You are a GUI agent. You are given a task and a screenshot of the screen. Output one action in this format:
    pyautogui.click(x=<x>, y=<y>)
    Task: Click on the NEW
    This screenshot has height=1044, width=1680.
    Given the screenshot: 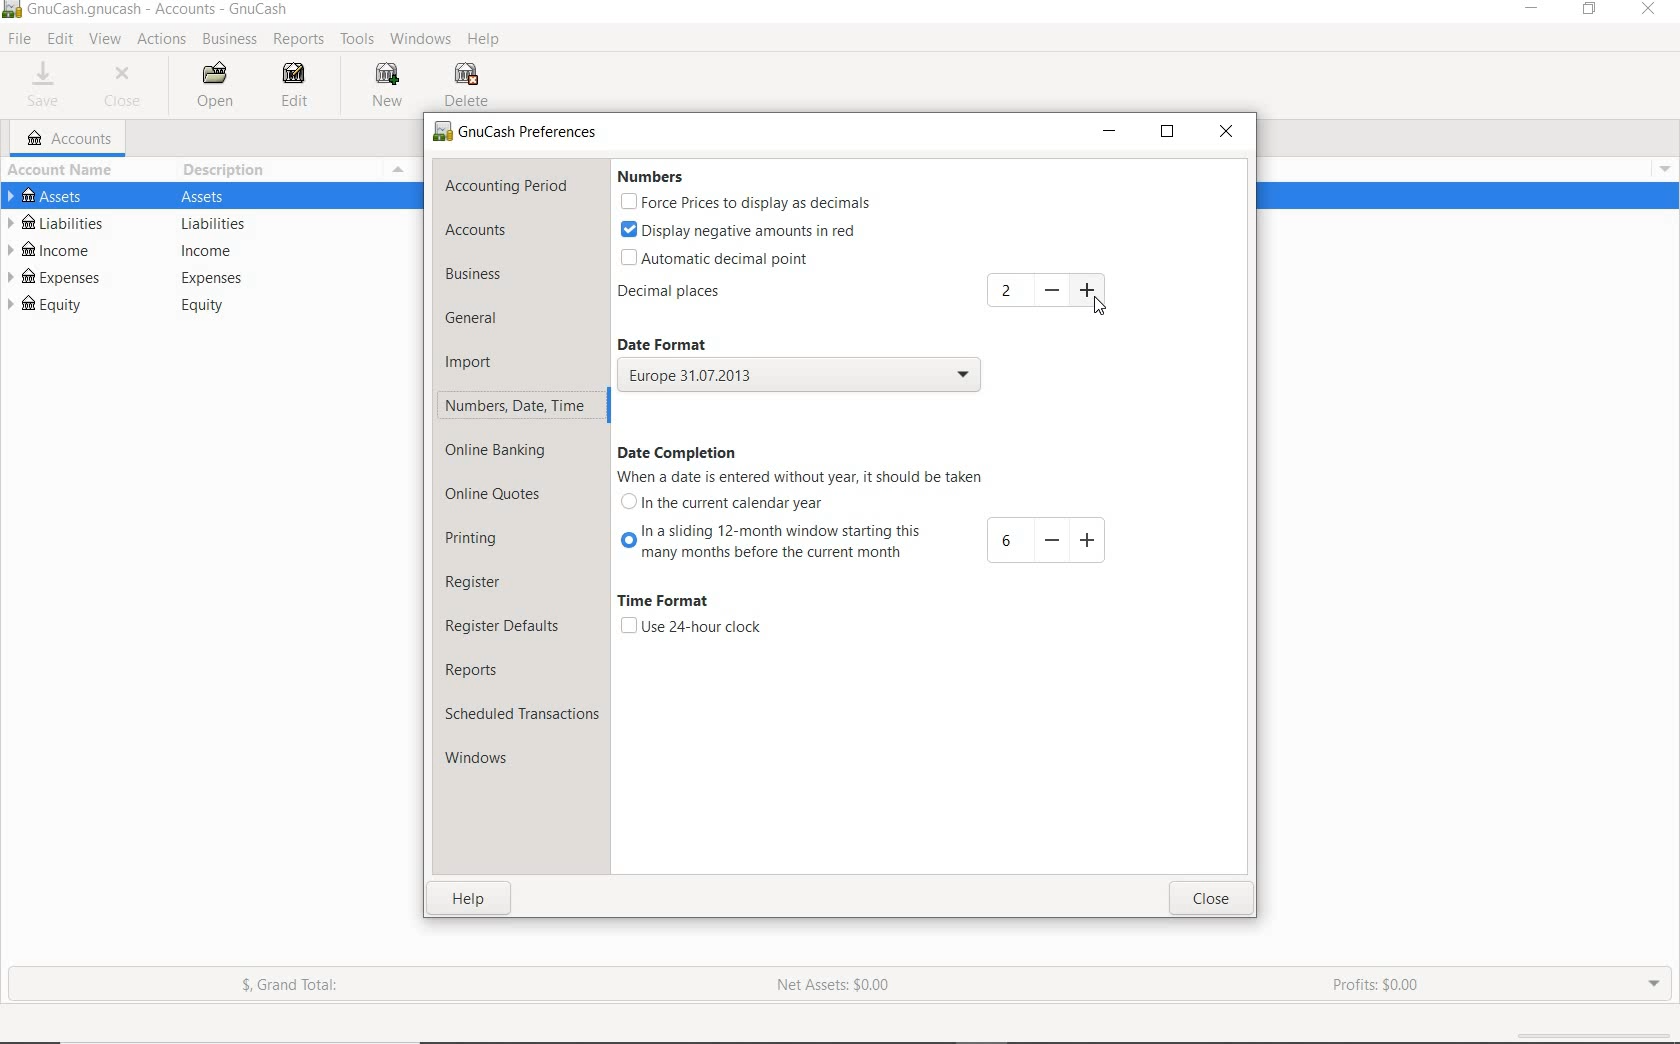 What is the action you would take?
    pyautogui.click(x=385, y=87)
    